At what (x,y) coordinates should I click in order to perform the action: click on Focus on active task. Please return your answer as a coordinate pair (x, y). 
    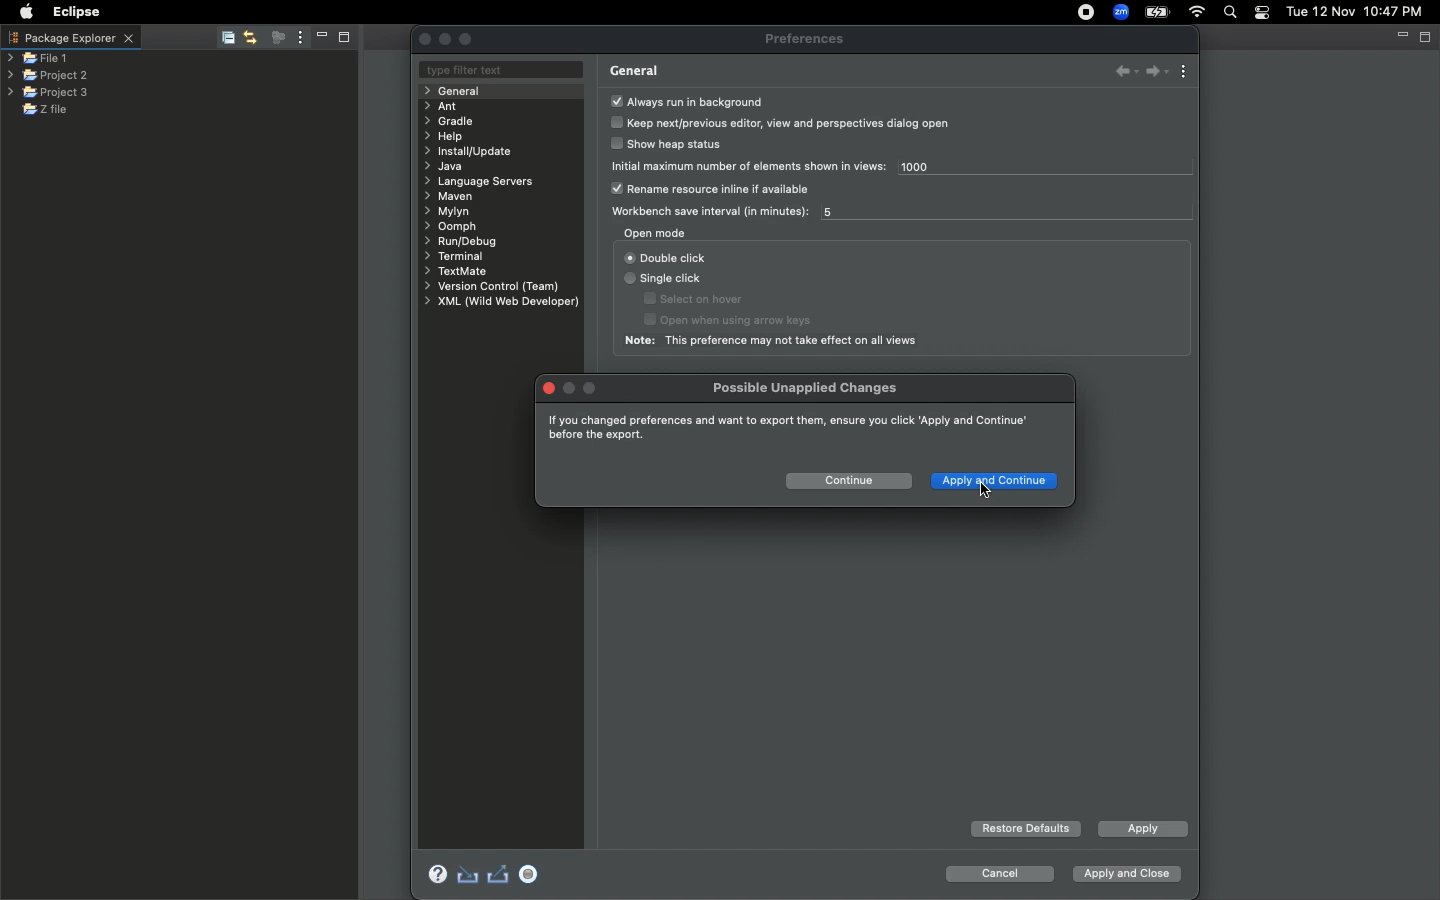
    Looking at the image, I should click on (277, 37).